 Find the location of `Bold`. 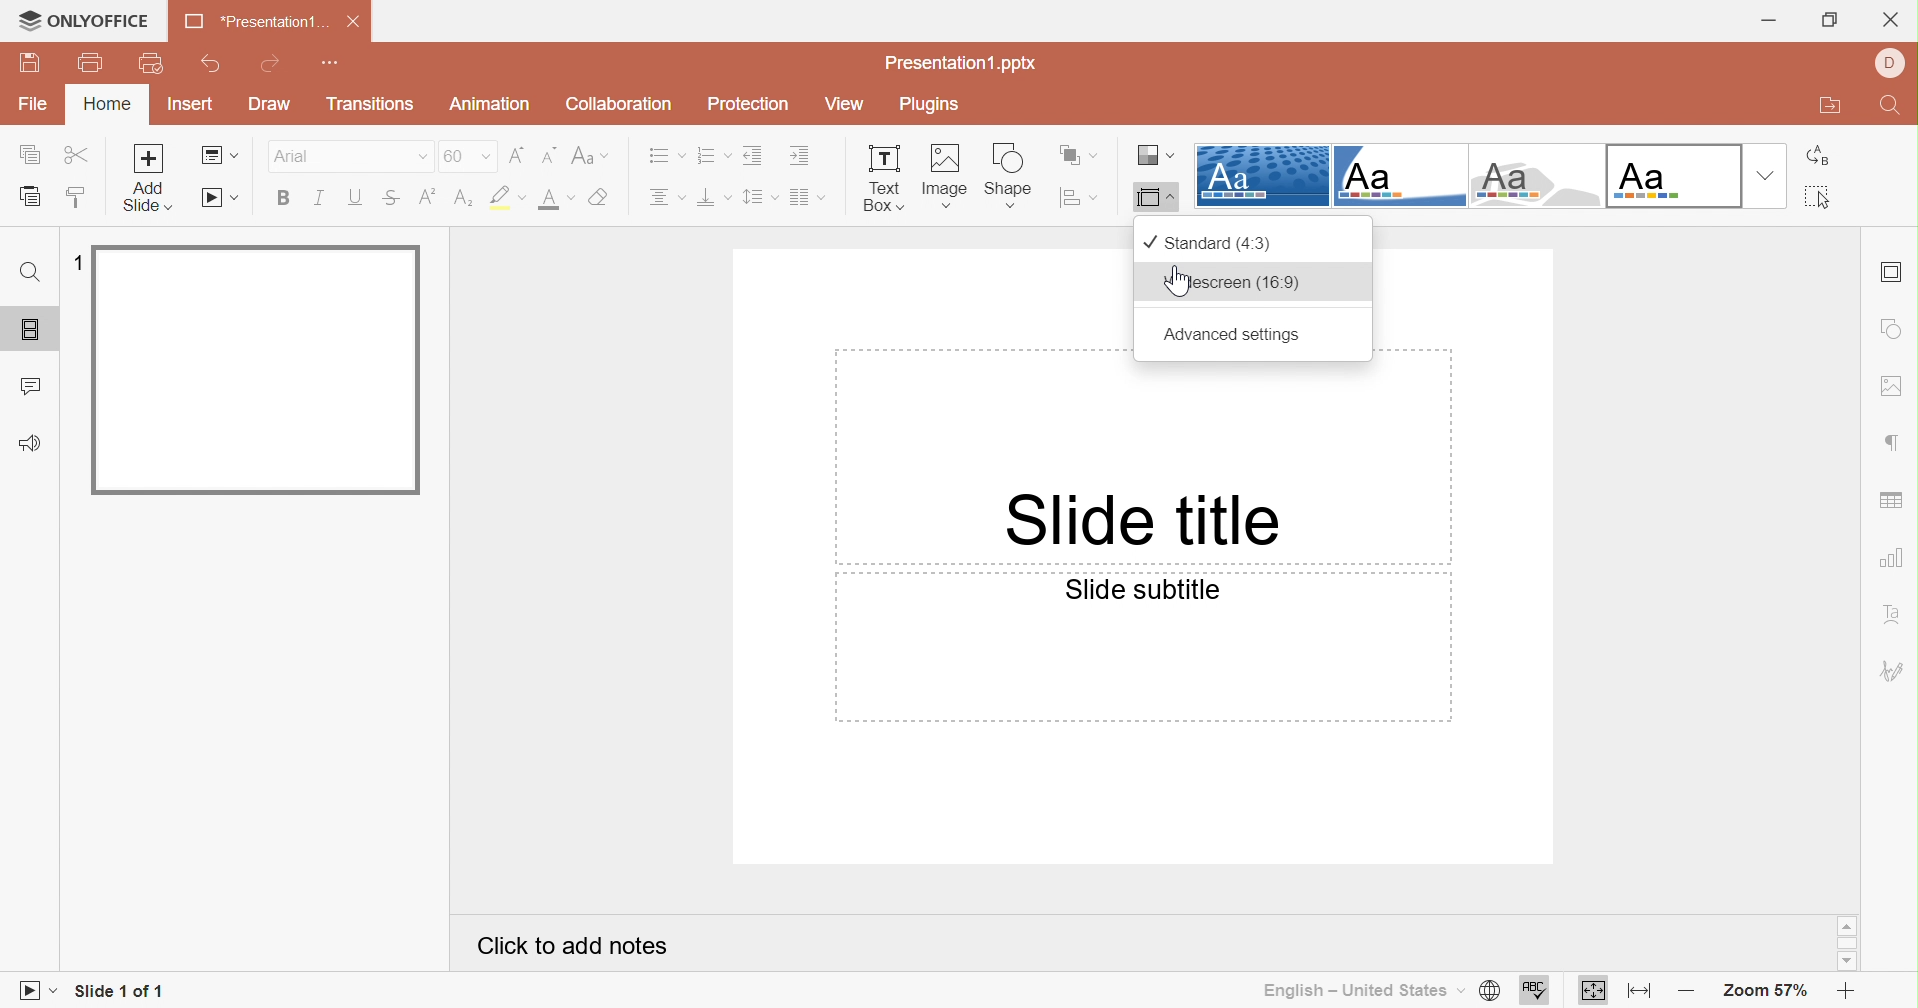

Bold is located at coordinates (284, 197).